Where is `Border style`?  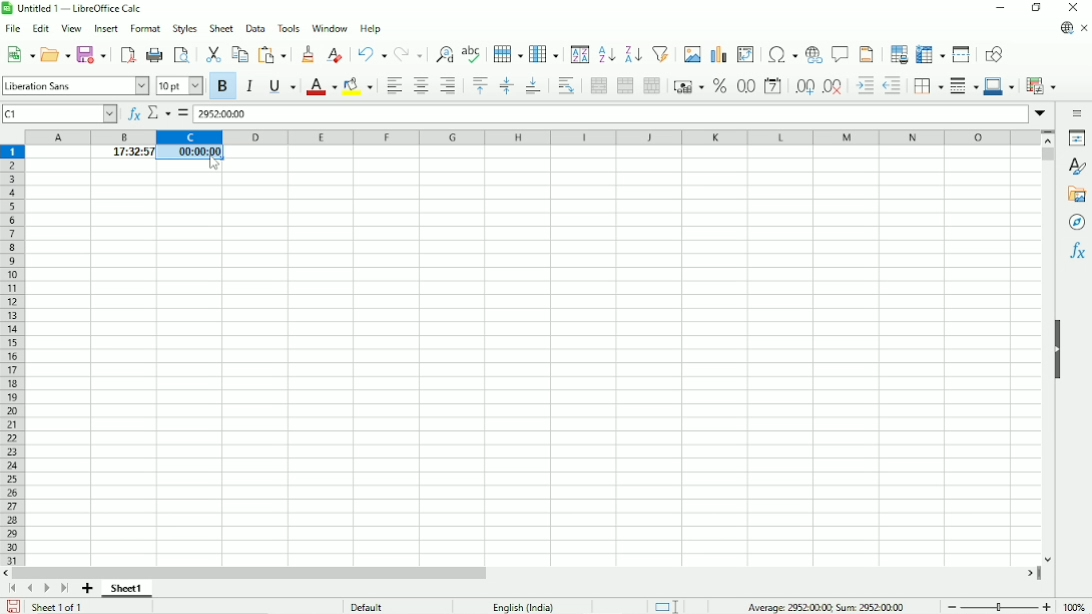 Border style is located at coordinates (963, 87).